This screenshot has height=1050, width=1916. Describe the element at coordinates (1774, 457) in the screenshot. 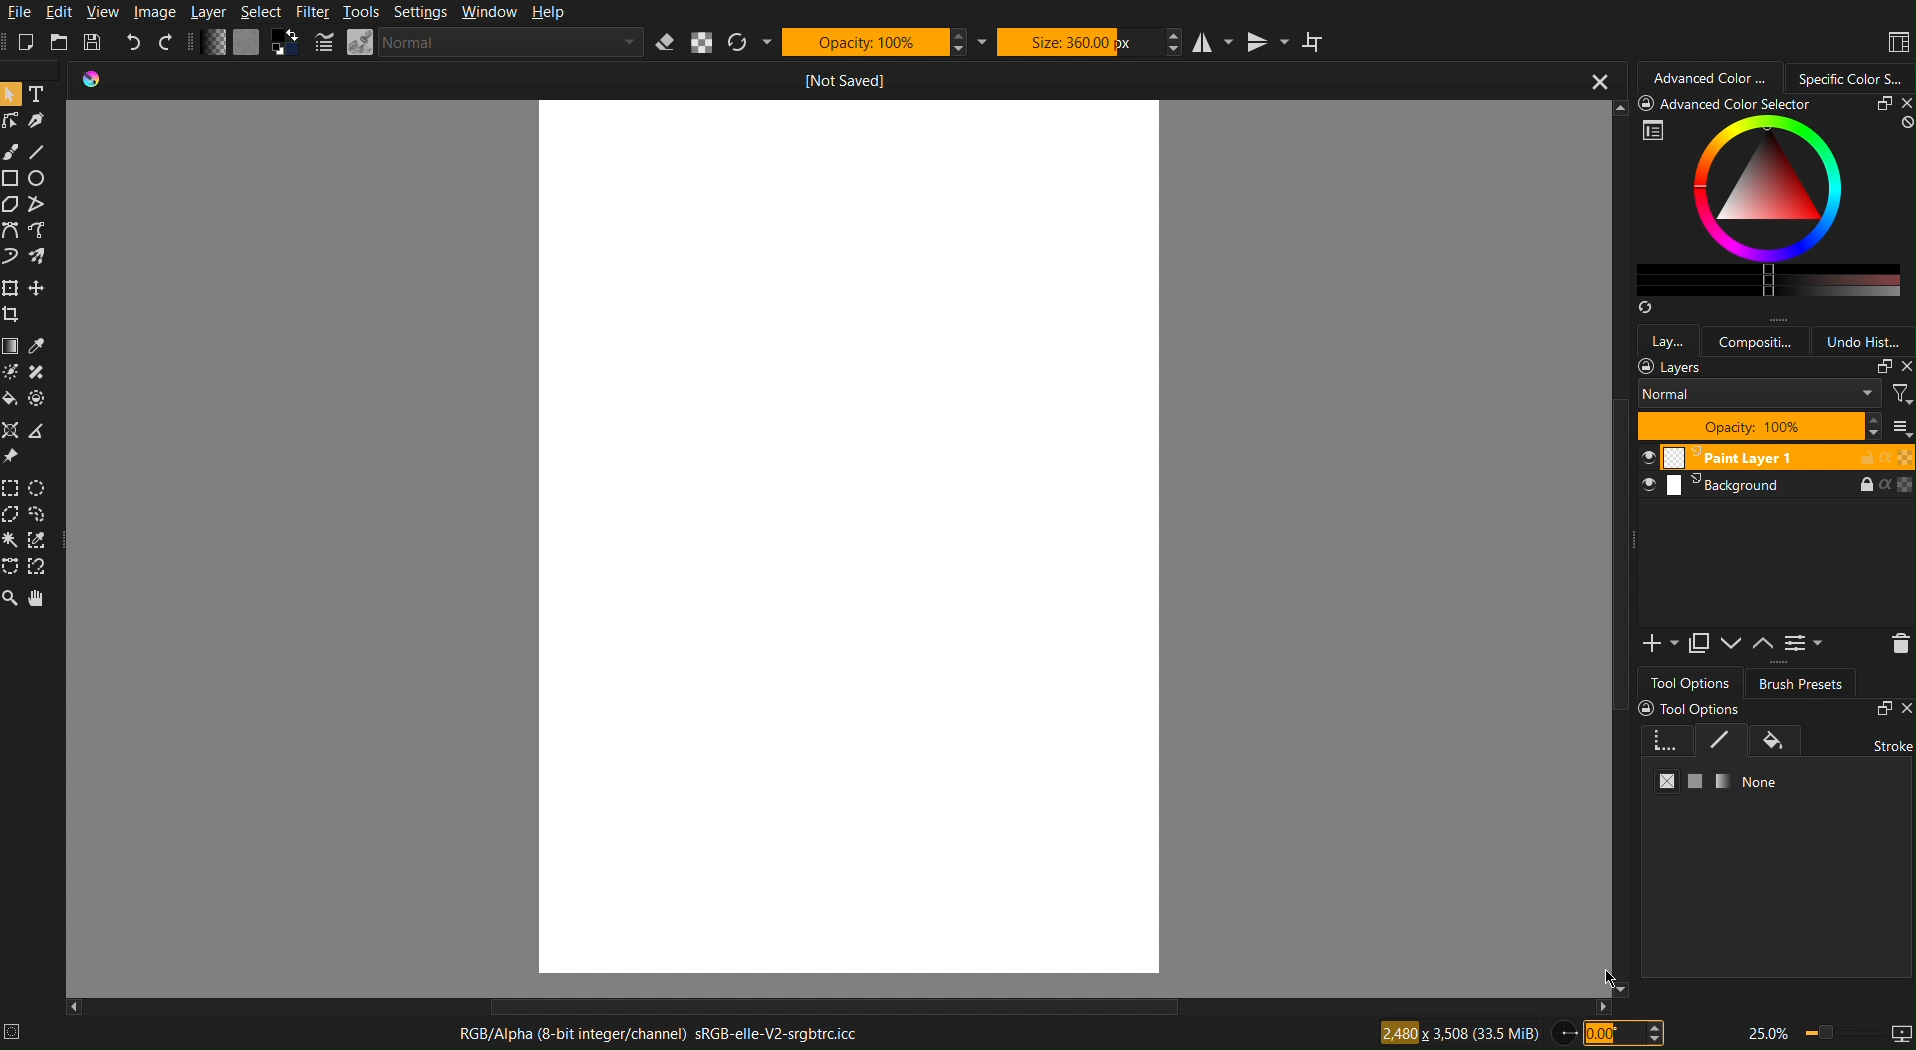

I see `Layer 1` at that location.